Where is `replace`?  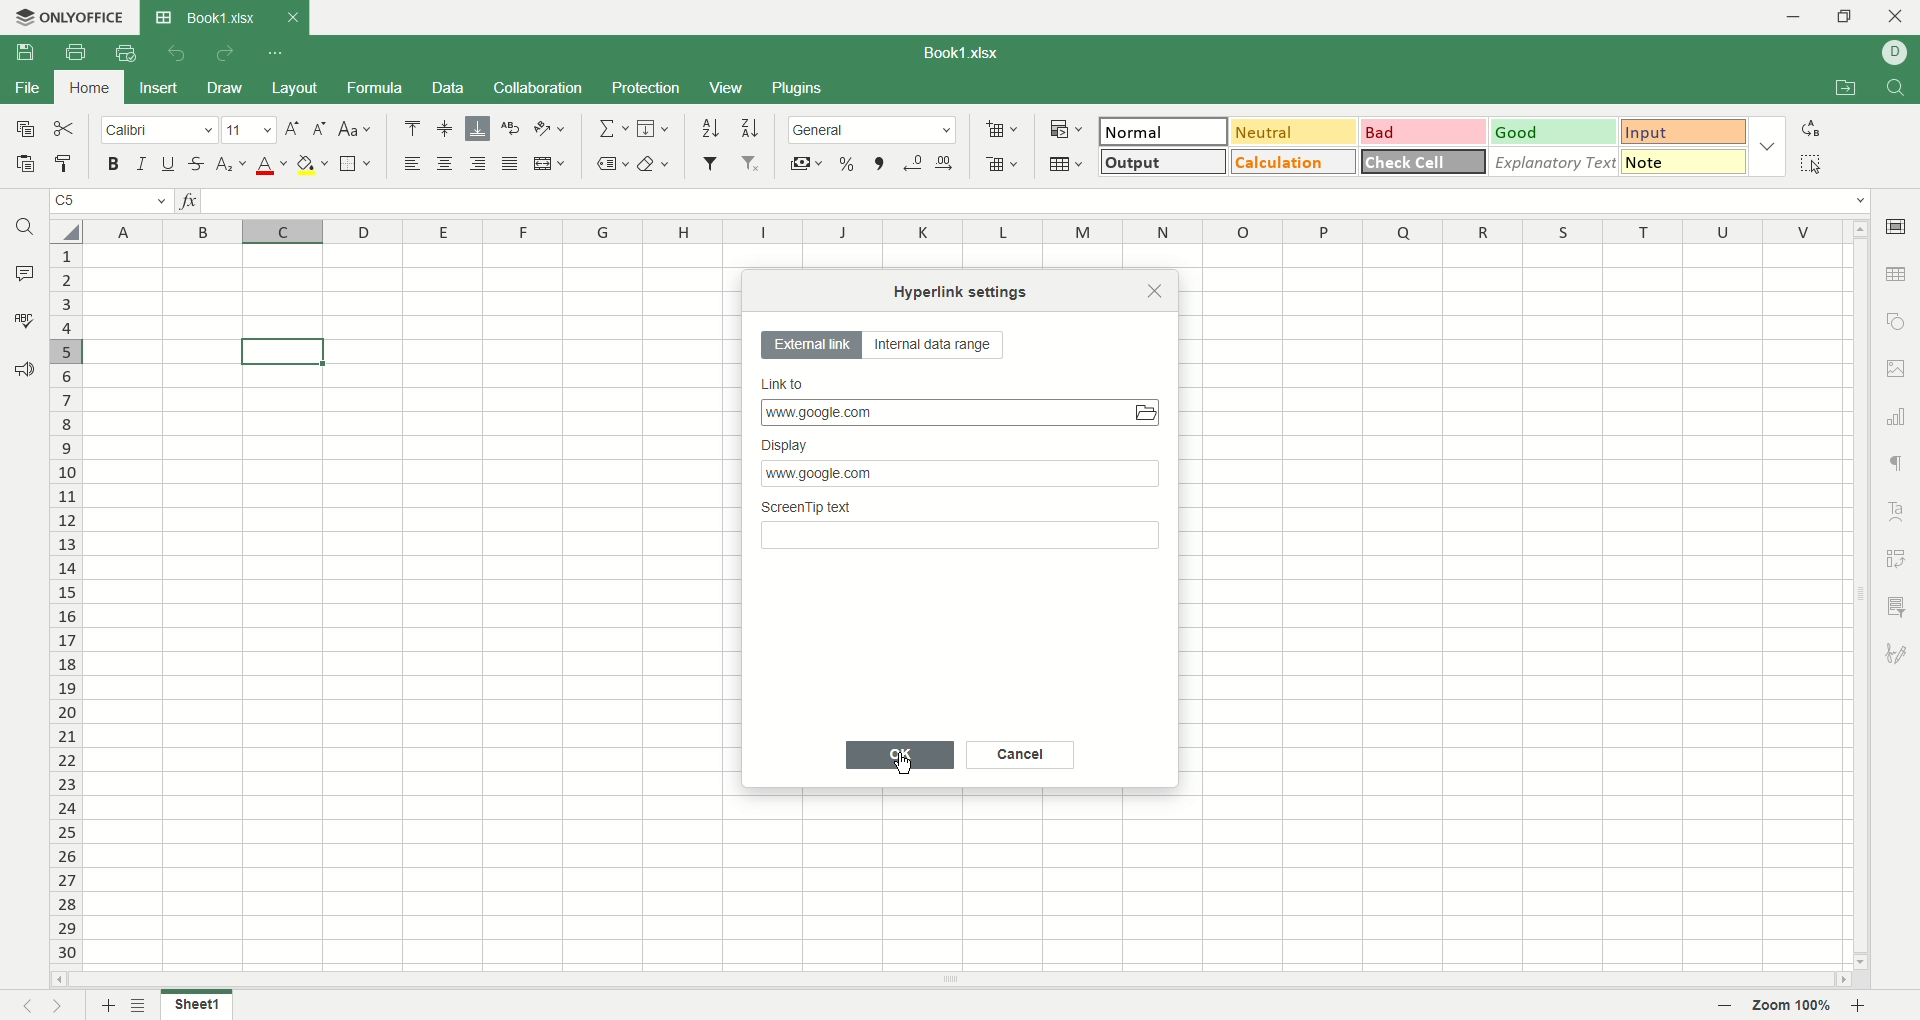
replace is located at coordinates (1811, 128).